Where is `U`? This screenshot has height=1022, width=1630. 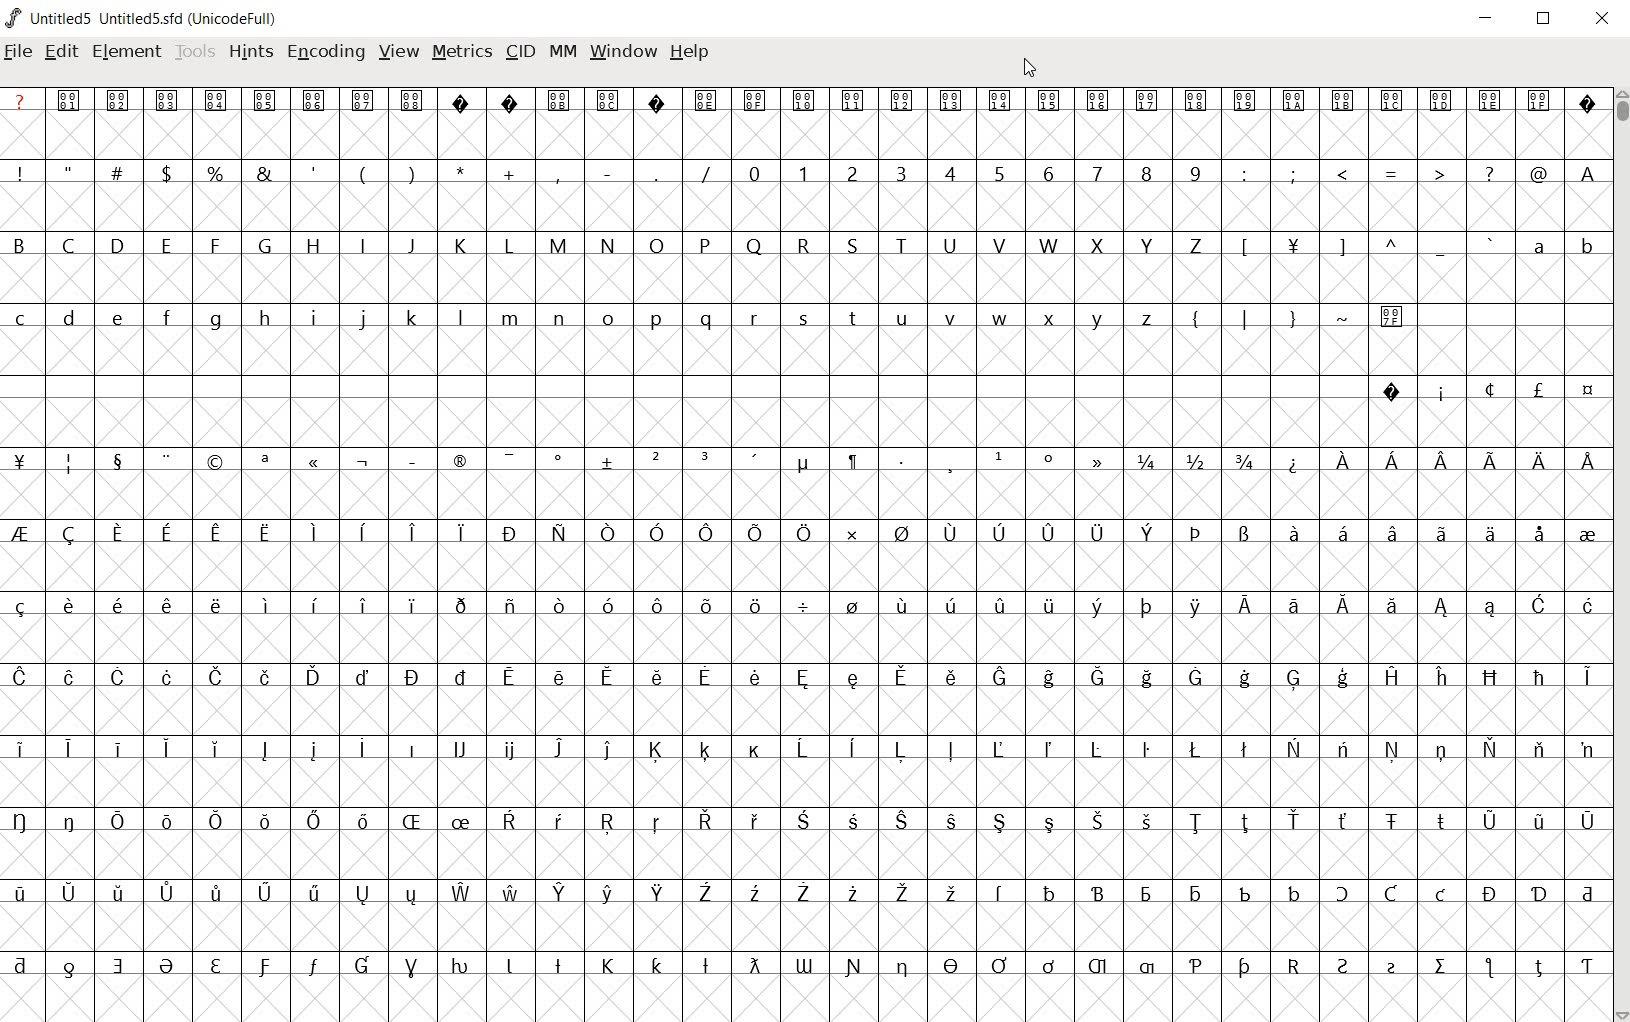
U is located at coordinates (950, 247).